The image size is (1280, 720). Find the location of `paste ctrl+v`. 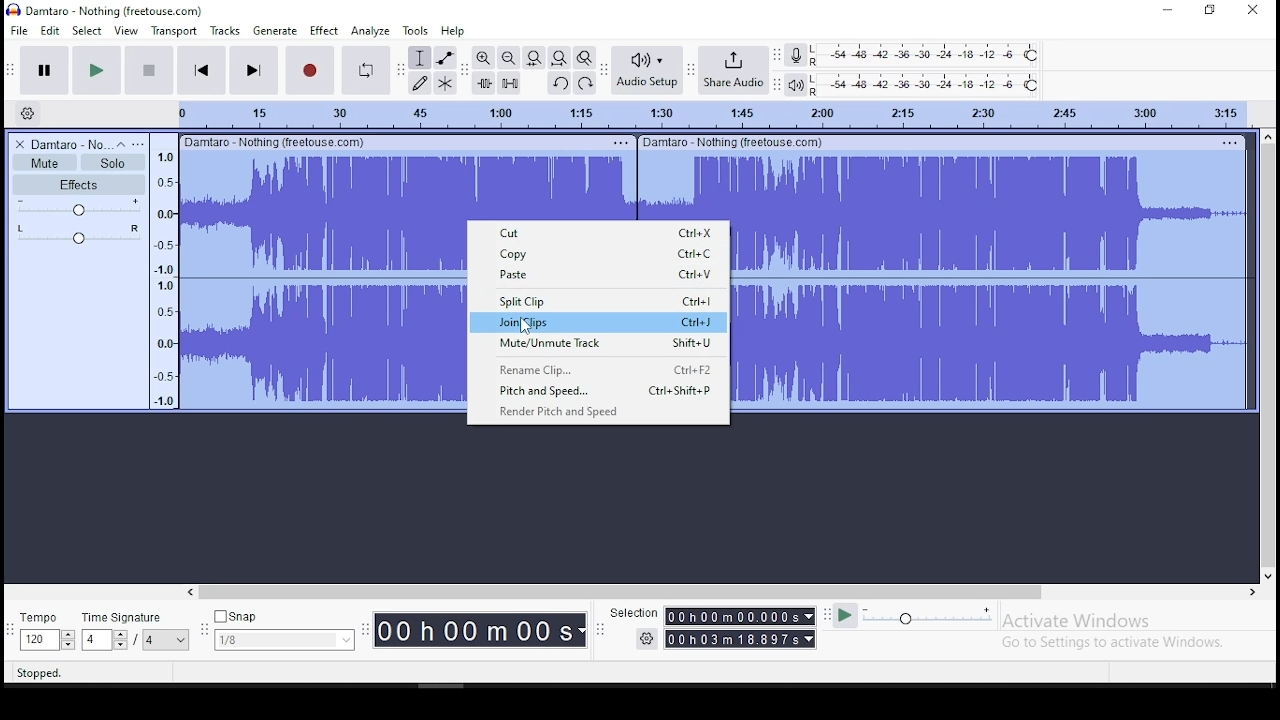

paste ctrl+v is located at coordinates (602, 276).